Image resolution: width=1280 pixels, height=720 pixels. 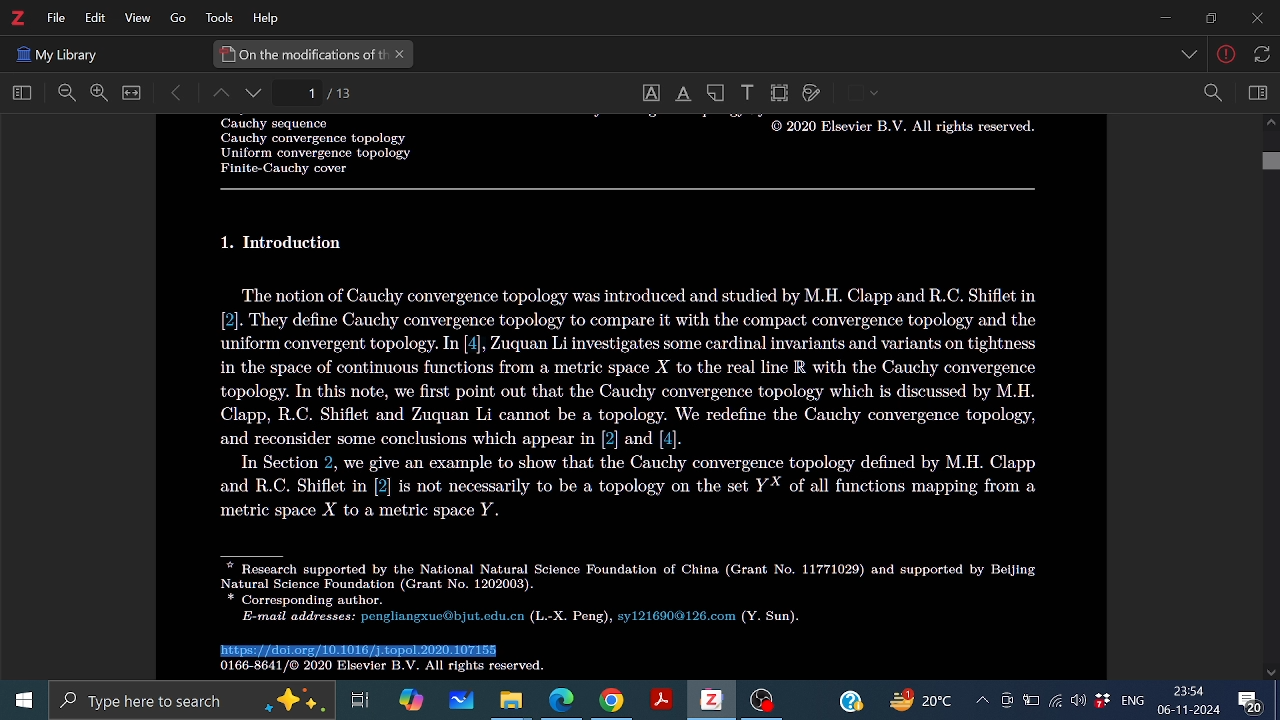 What do you see at coordinates (1255, 93) in the screenshot?
I see `Sidebar view` at bounding box center [1255, 93].